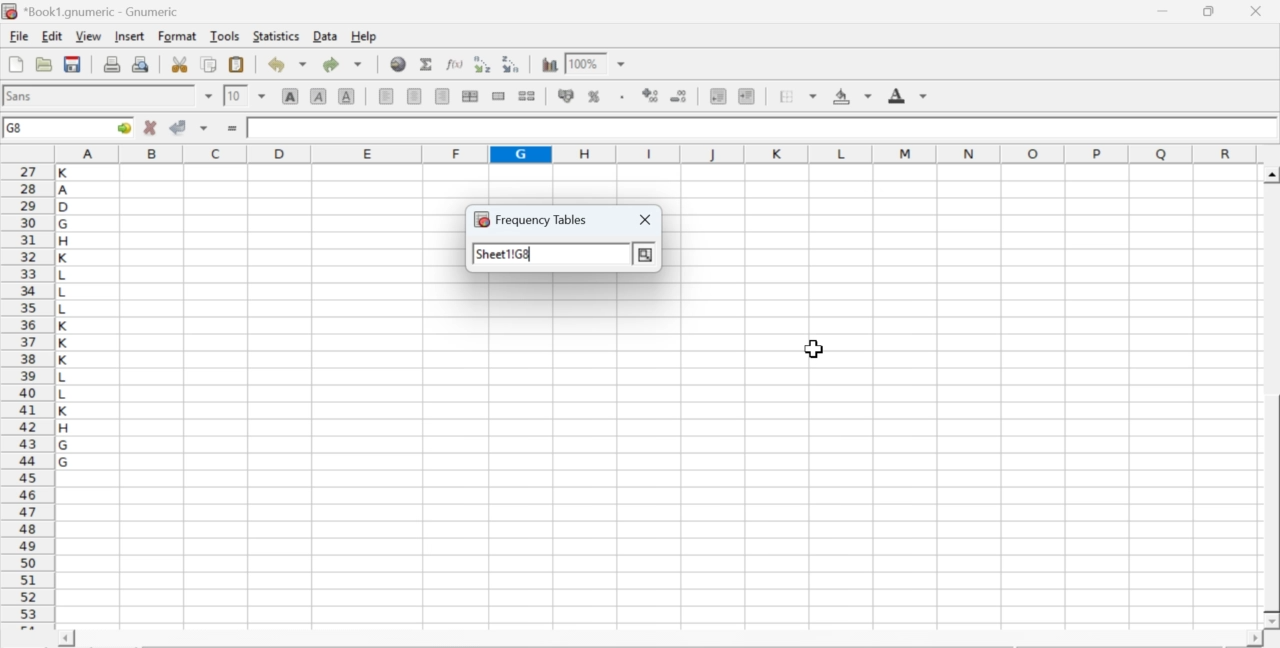 Image resolution: width=1280 pixels, height=648 pixels. I want to click on scroll bar, so click(1272, 398).